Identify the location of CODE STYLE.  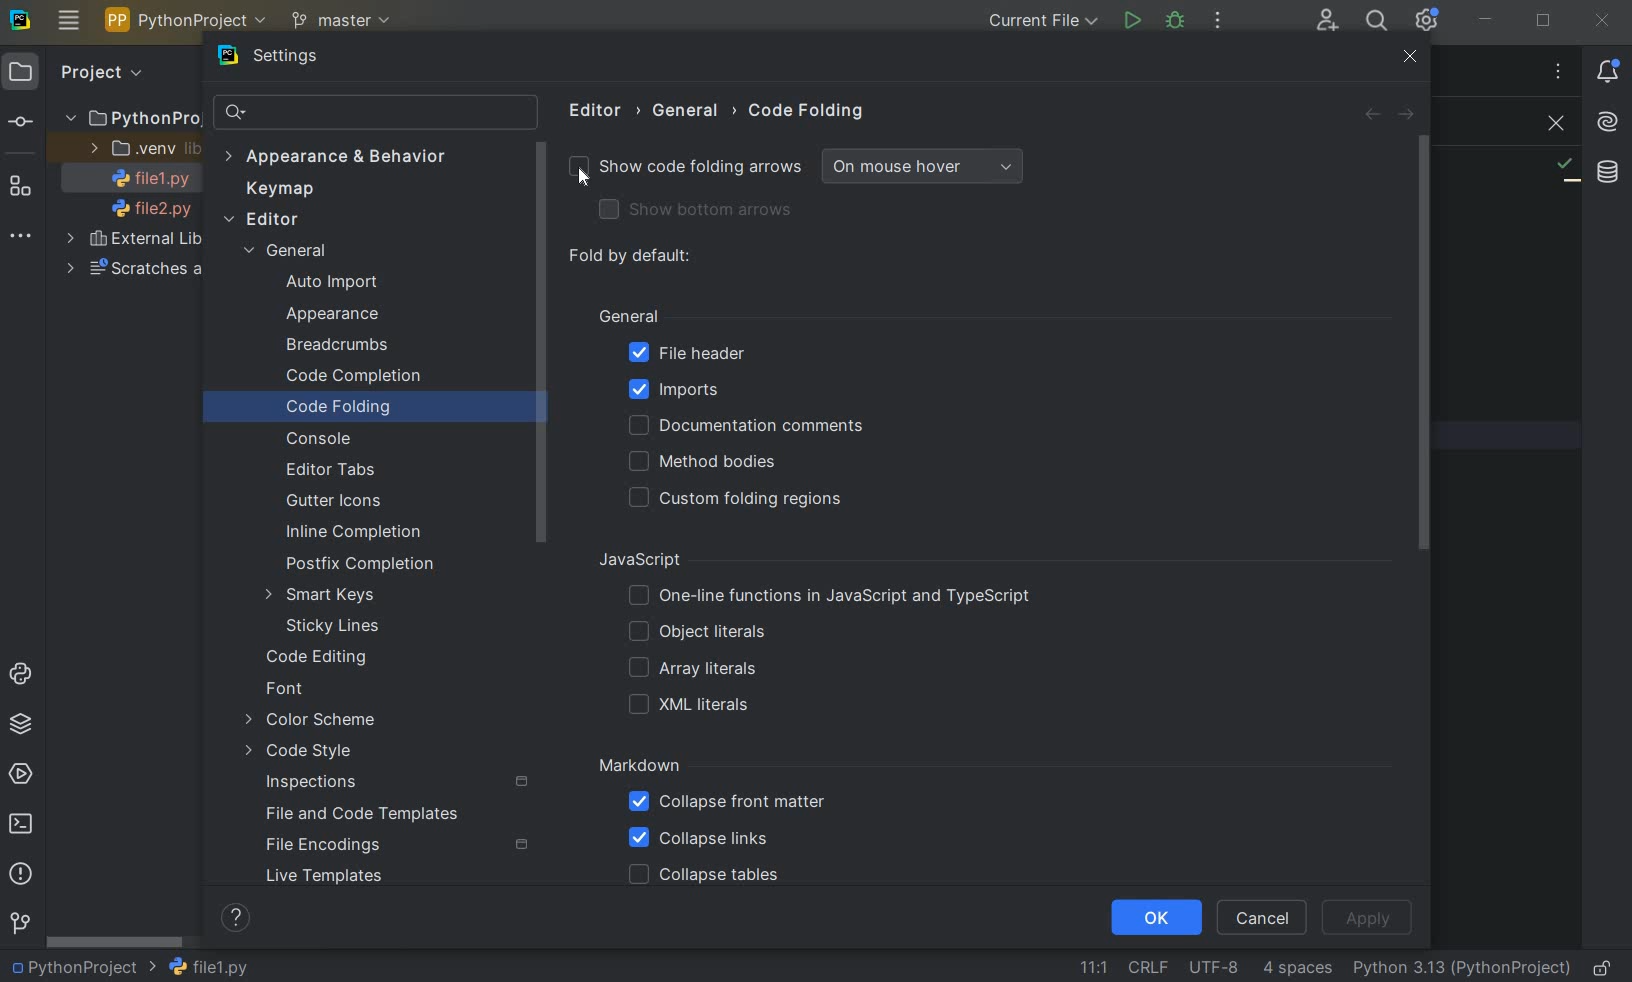
(331, 751).